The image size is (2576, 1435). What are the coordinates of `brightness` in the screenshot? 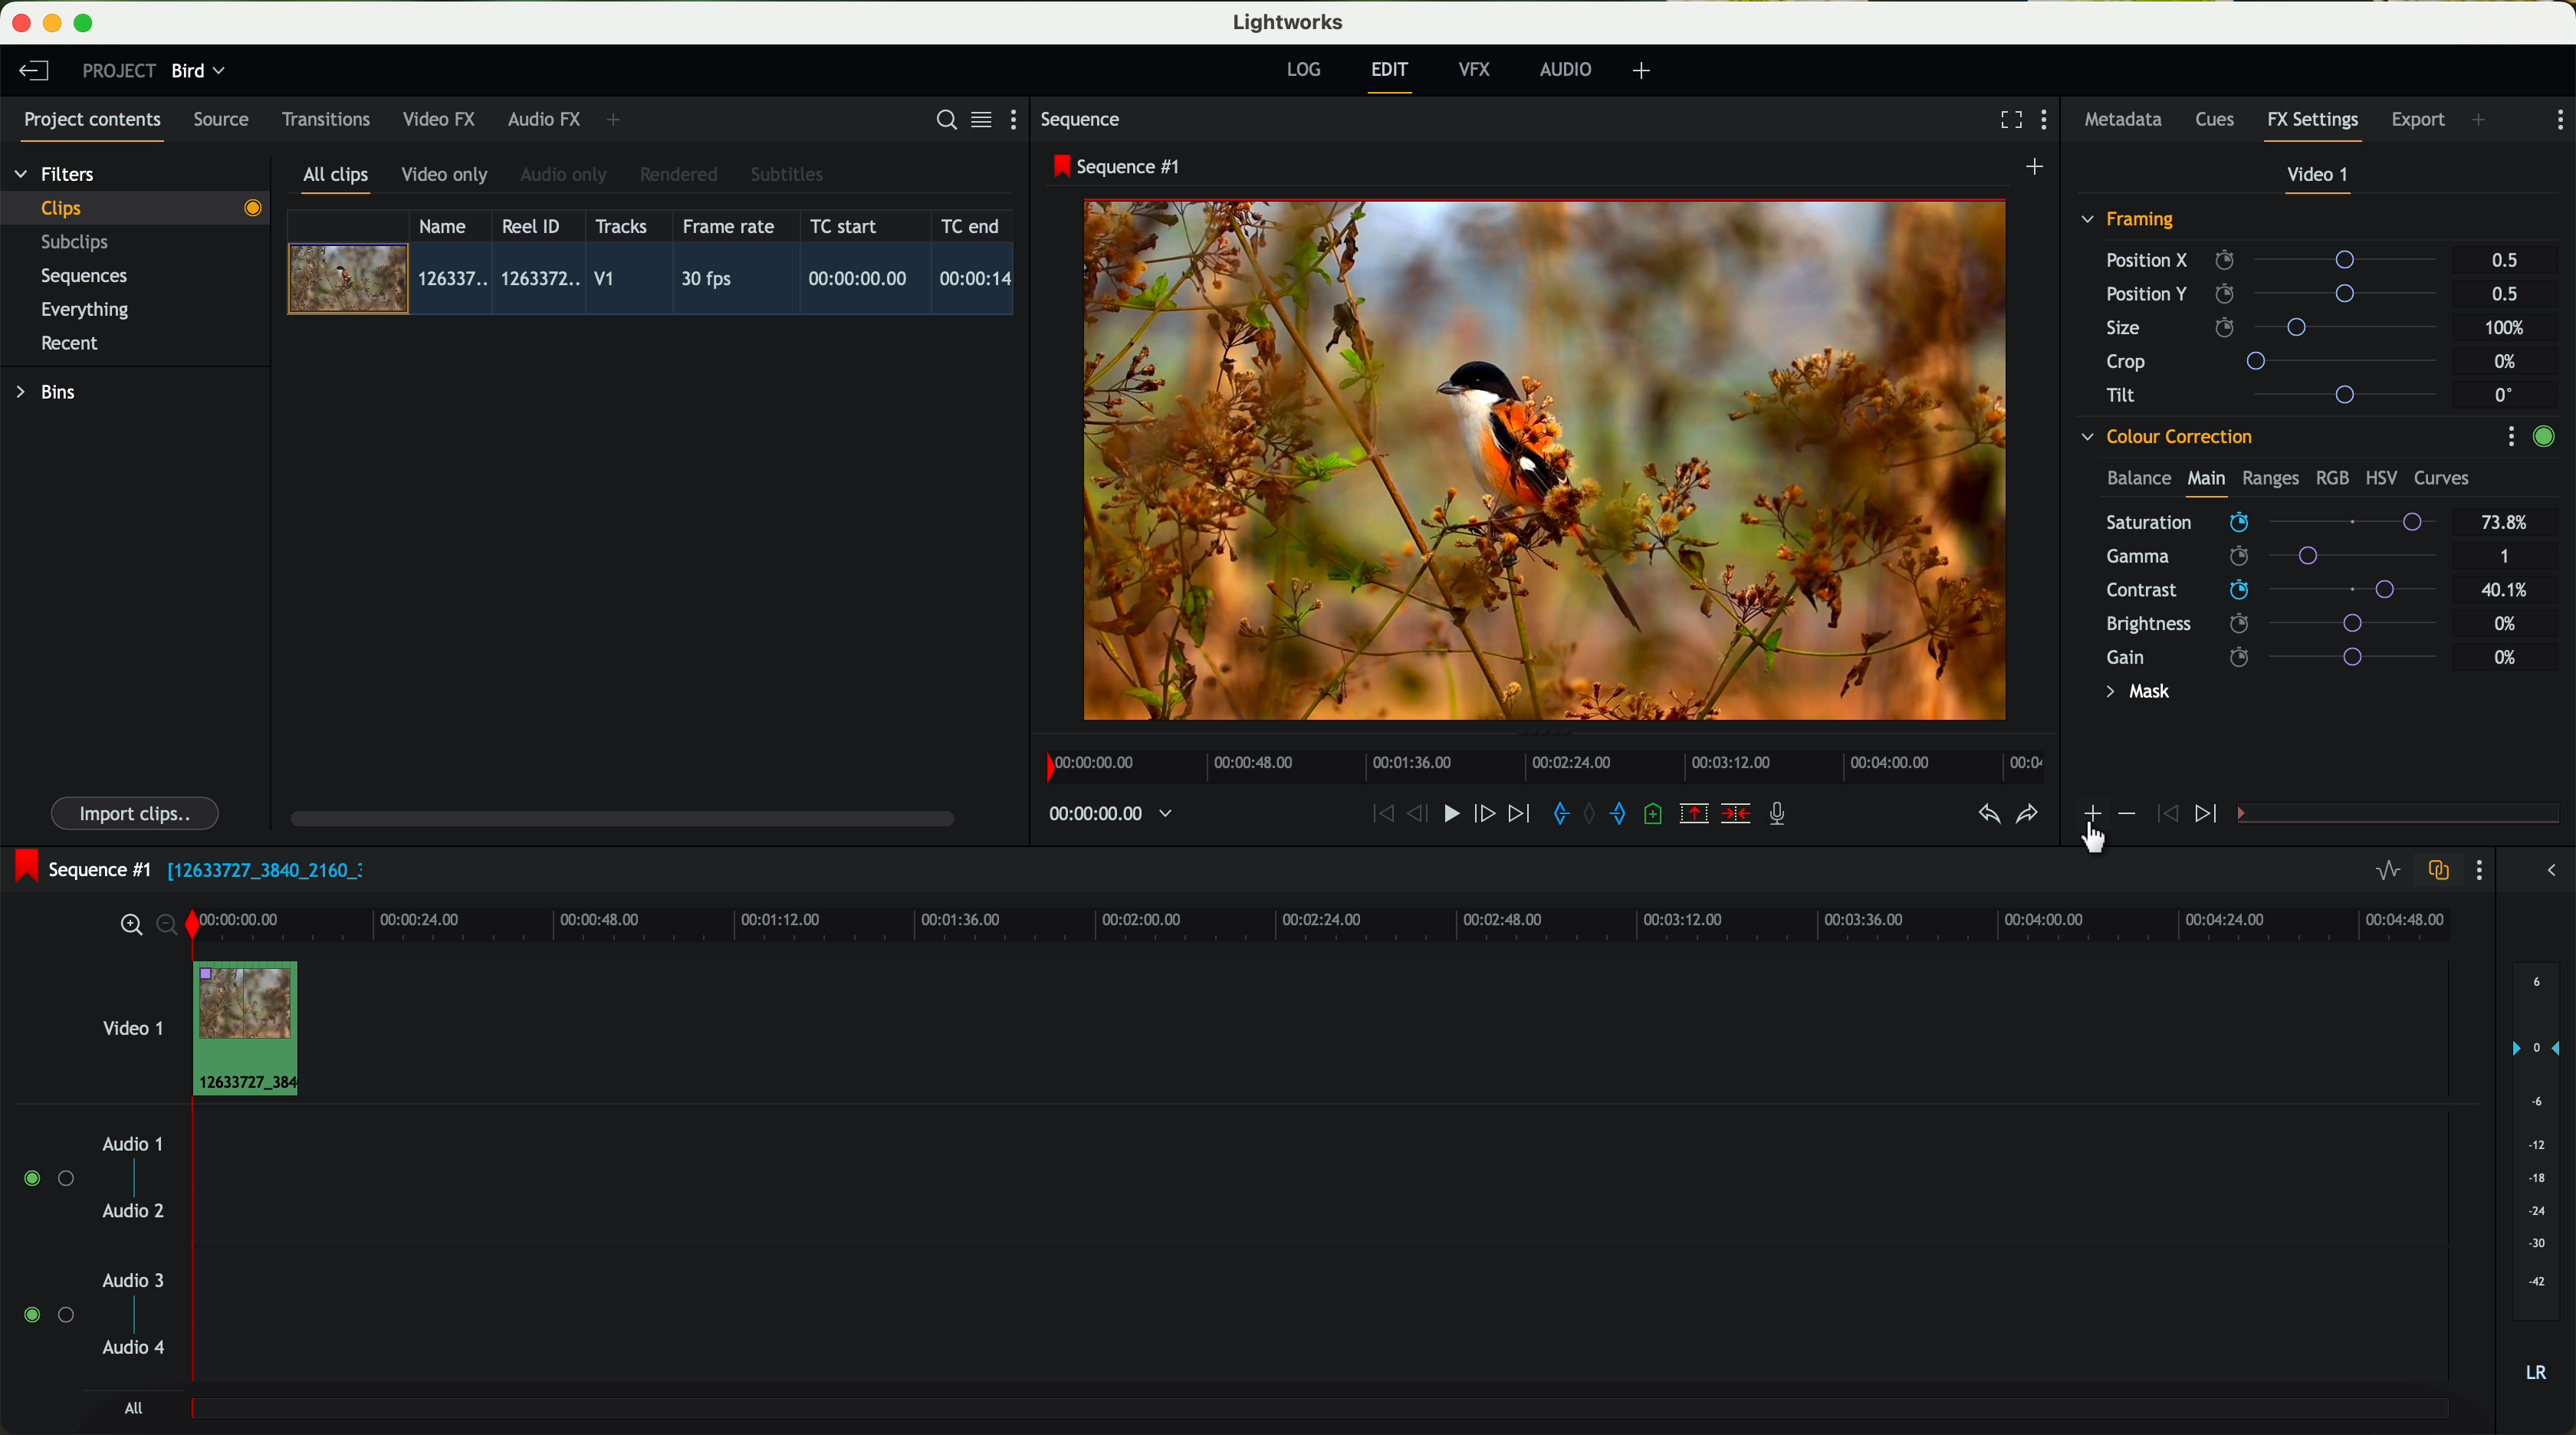 It's located at (2284, 624).